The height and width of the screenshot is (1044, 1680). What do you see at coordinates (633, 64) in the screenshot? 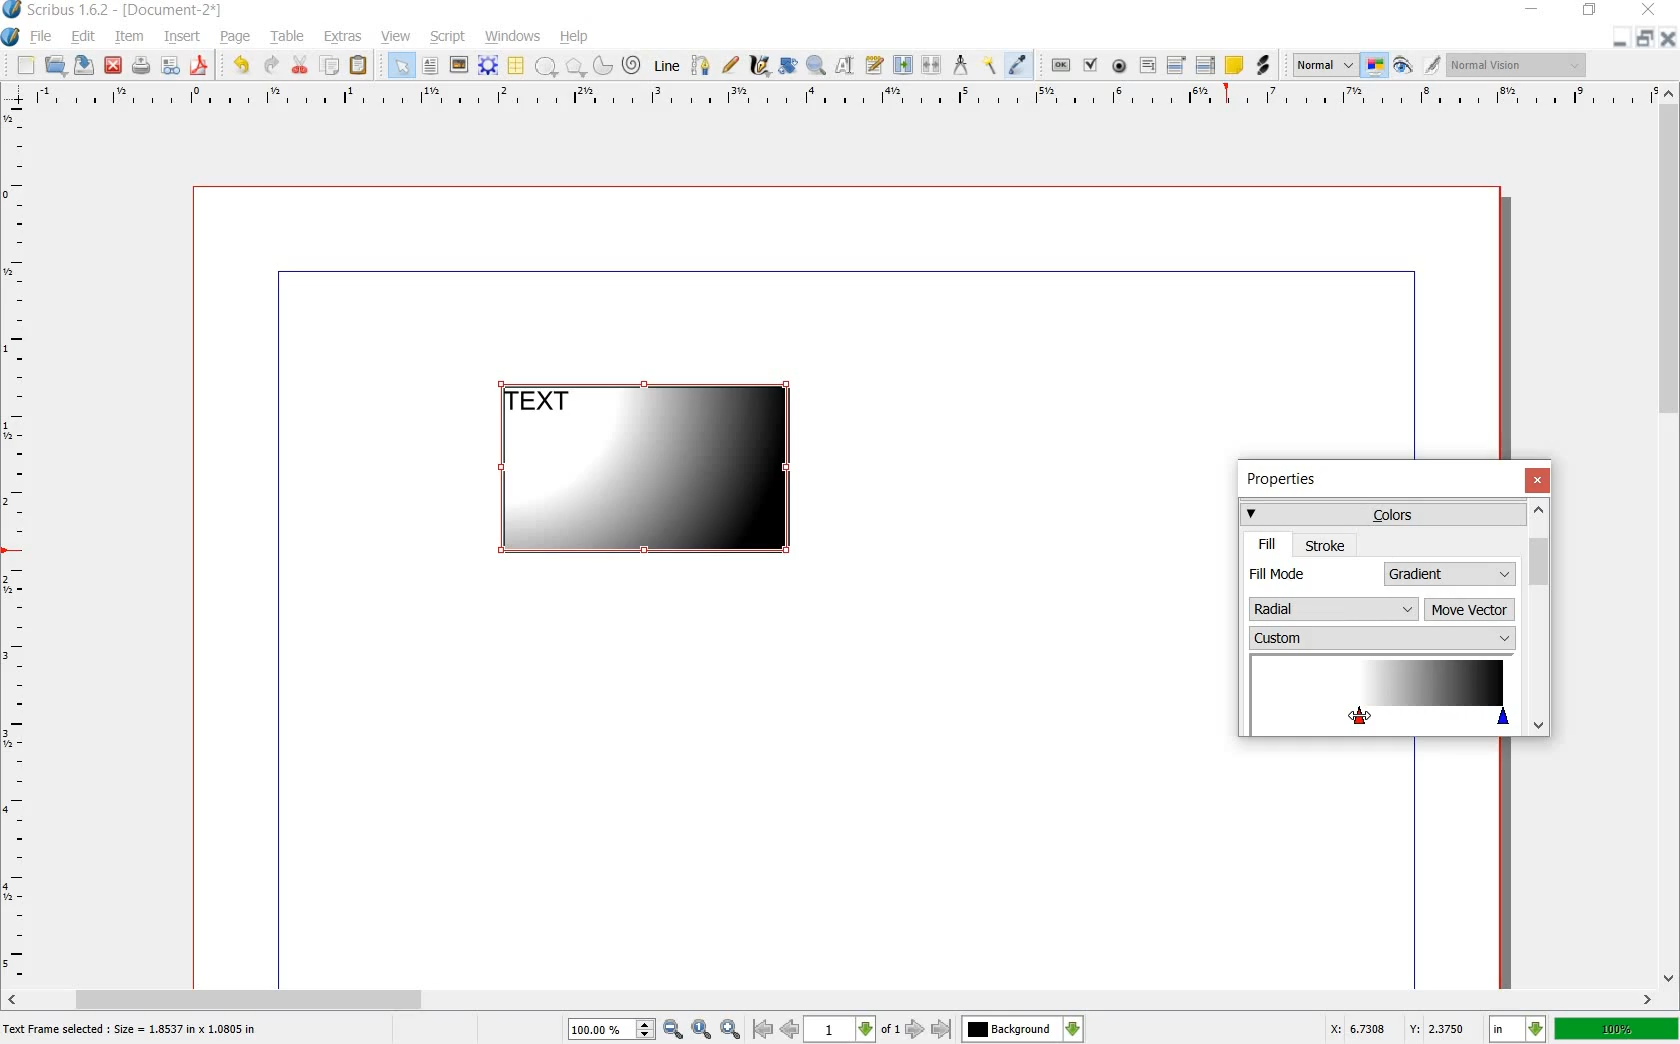
I see `spiral` at bounding box center [633, 64].